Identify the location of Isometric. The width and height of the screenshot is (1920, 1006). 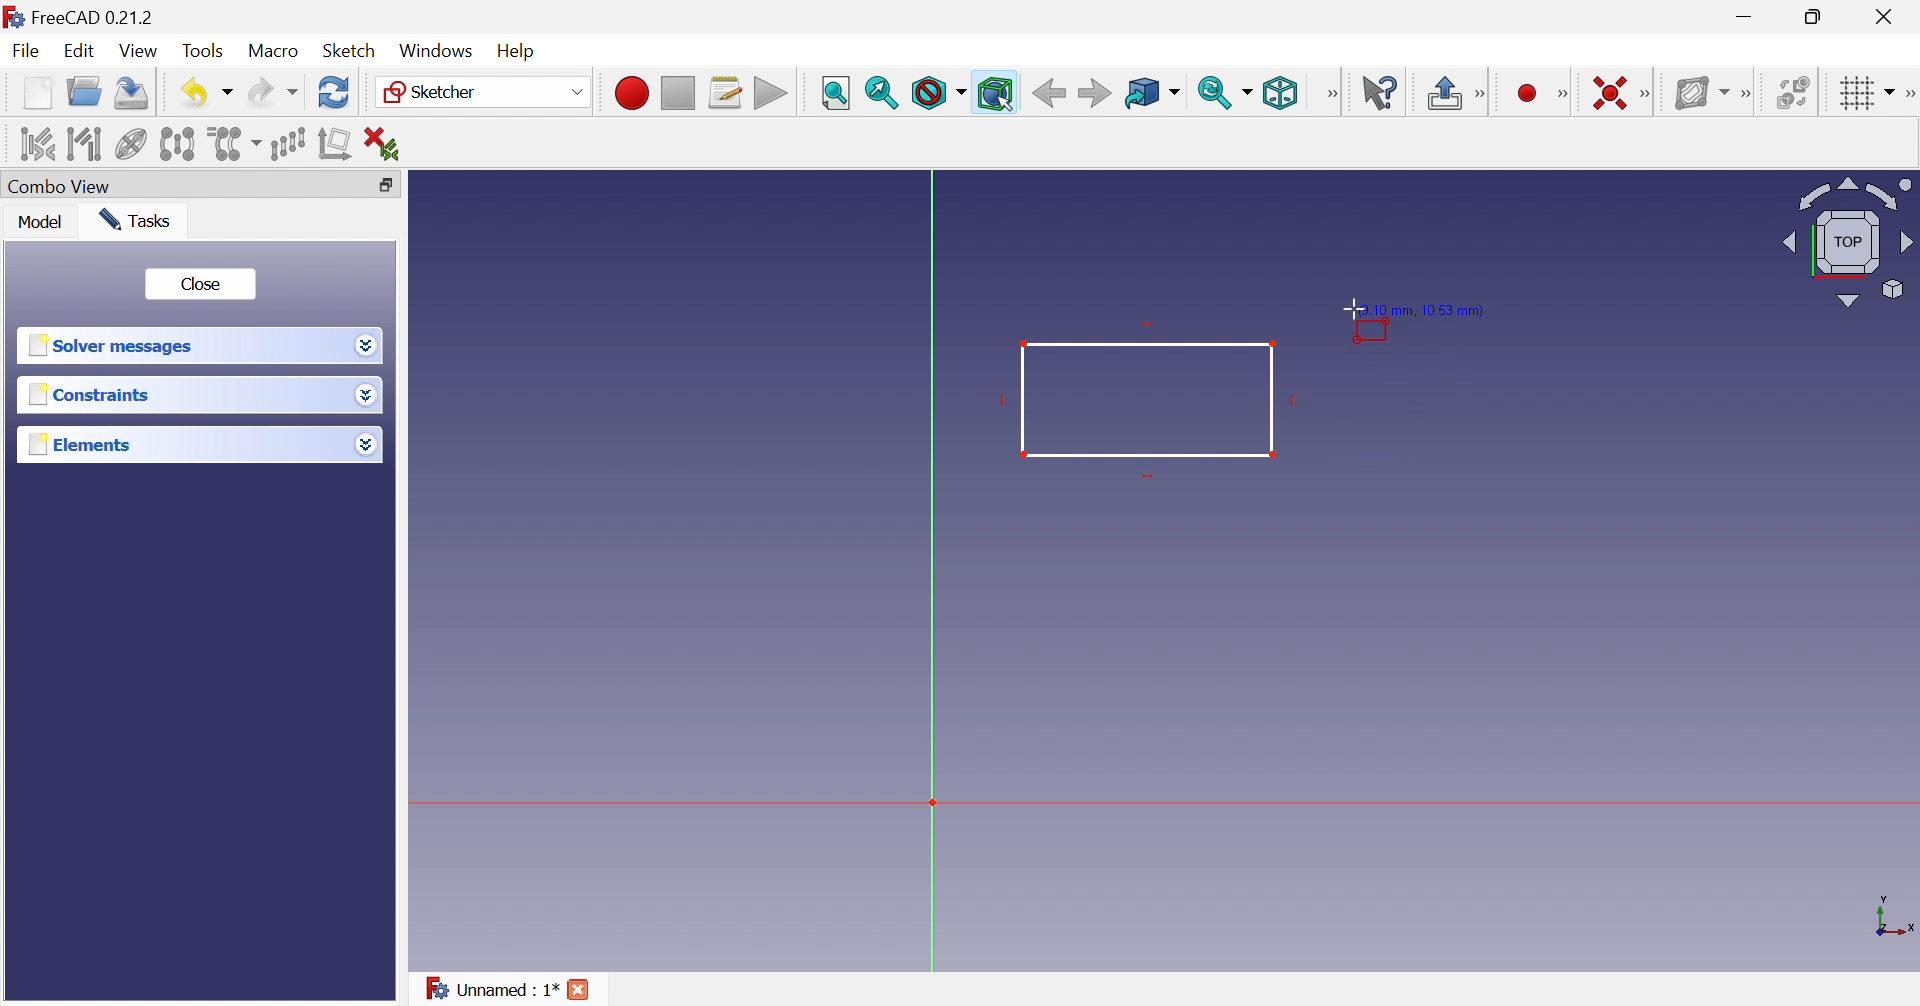
(1284, 92).